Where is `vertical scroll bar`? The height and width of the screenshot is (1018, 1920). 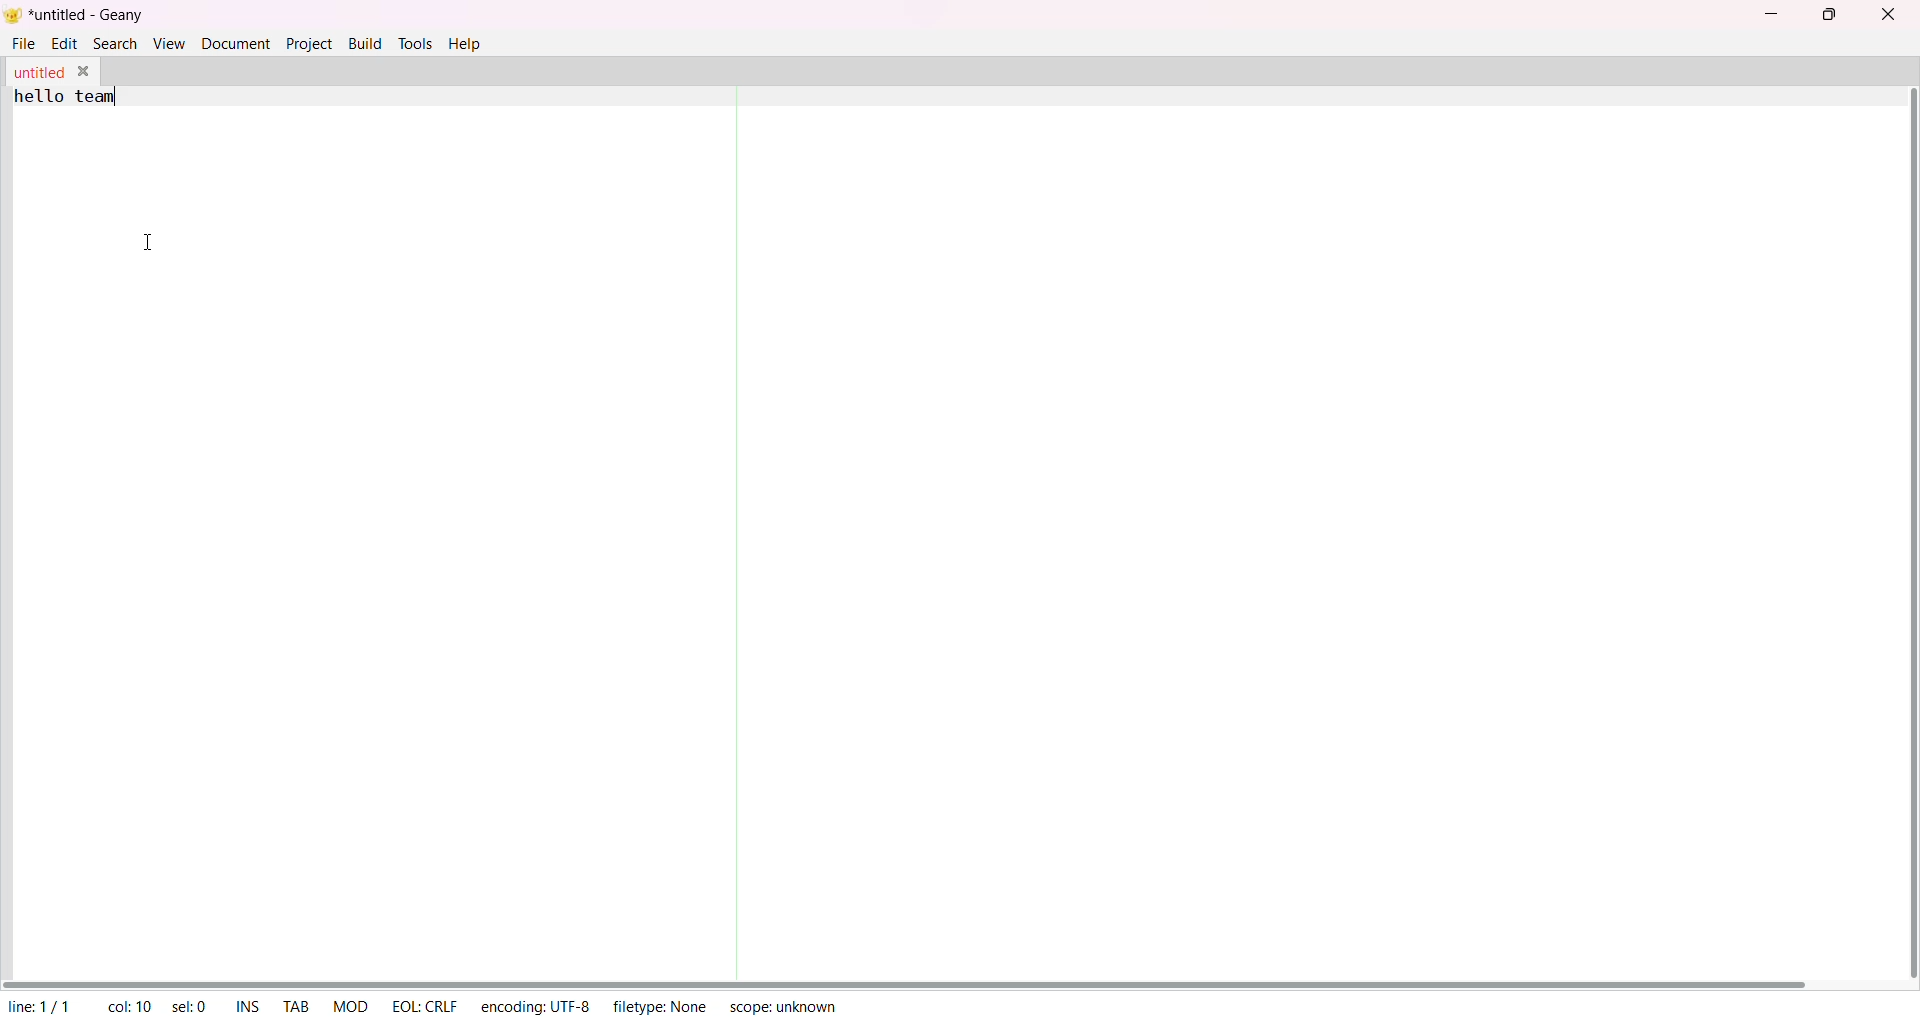 vertical scroll bar is located at coordinates (1907, 526).